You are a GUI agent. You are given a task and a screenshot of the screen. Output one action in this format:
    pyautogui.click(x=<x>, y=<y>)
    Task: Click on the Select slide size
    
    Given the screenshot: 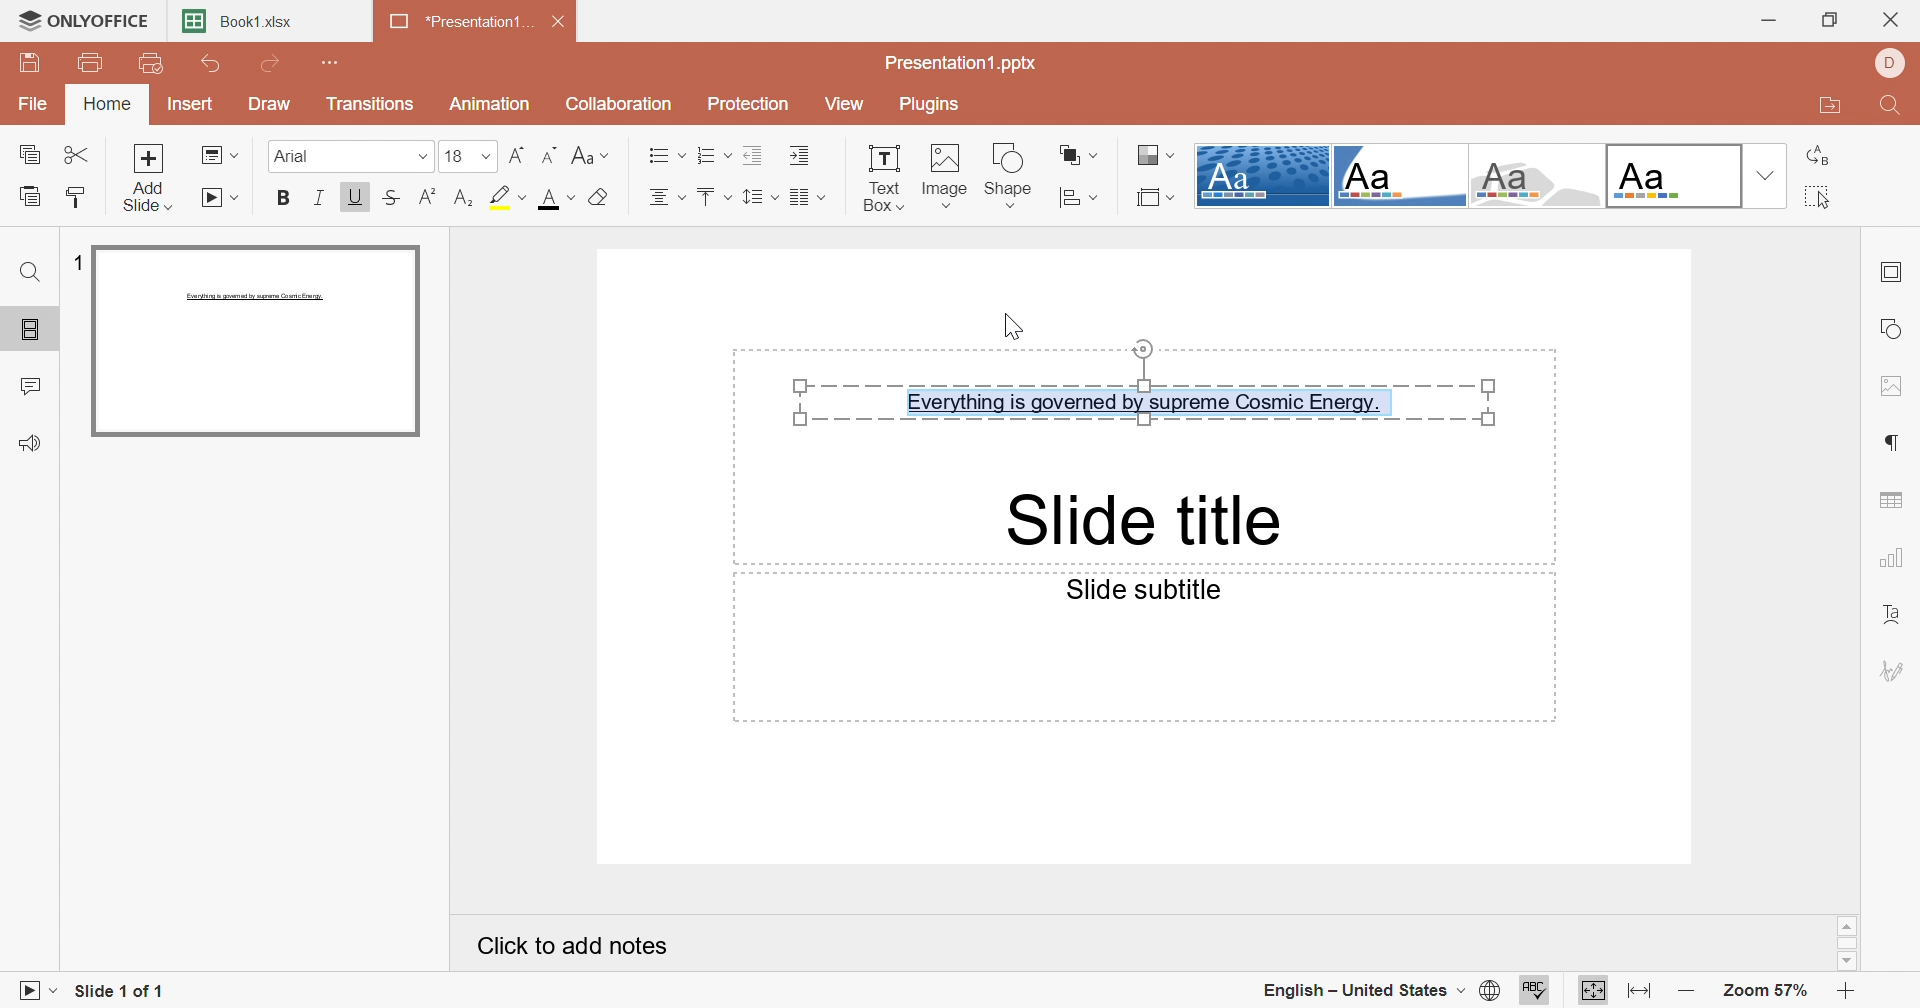 What is the action you would take?
    pyautogui.click(x=1156, y=195)
    